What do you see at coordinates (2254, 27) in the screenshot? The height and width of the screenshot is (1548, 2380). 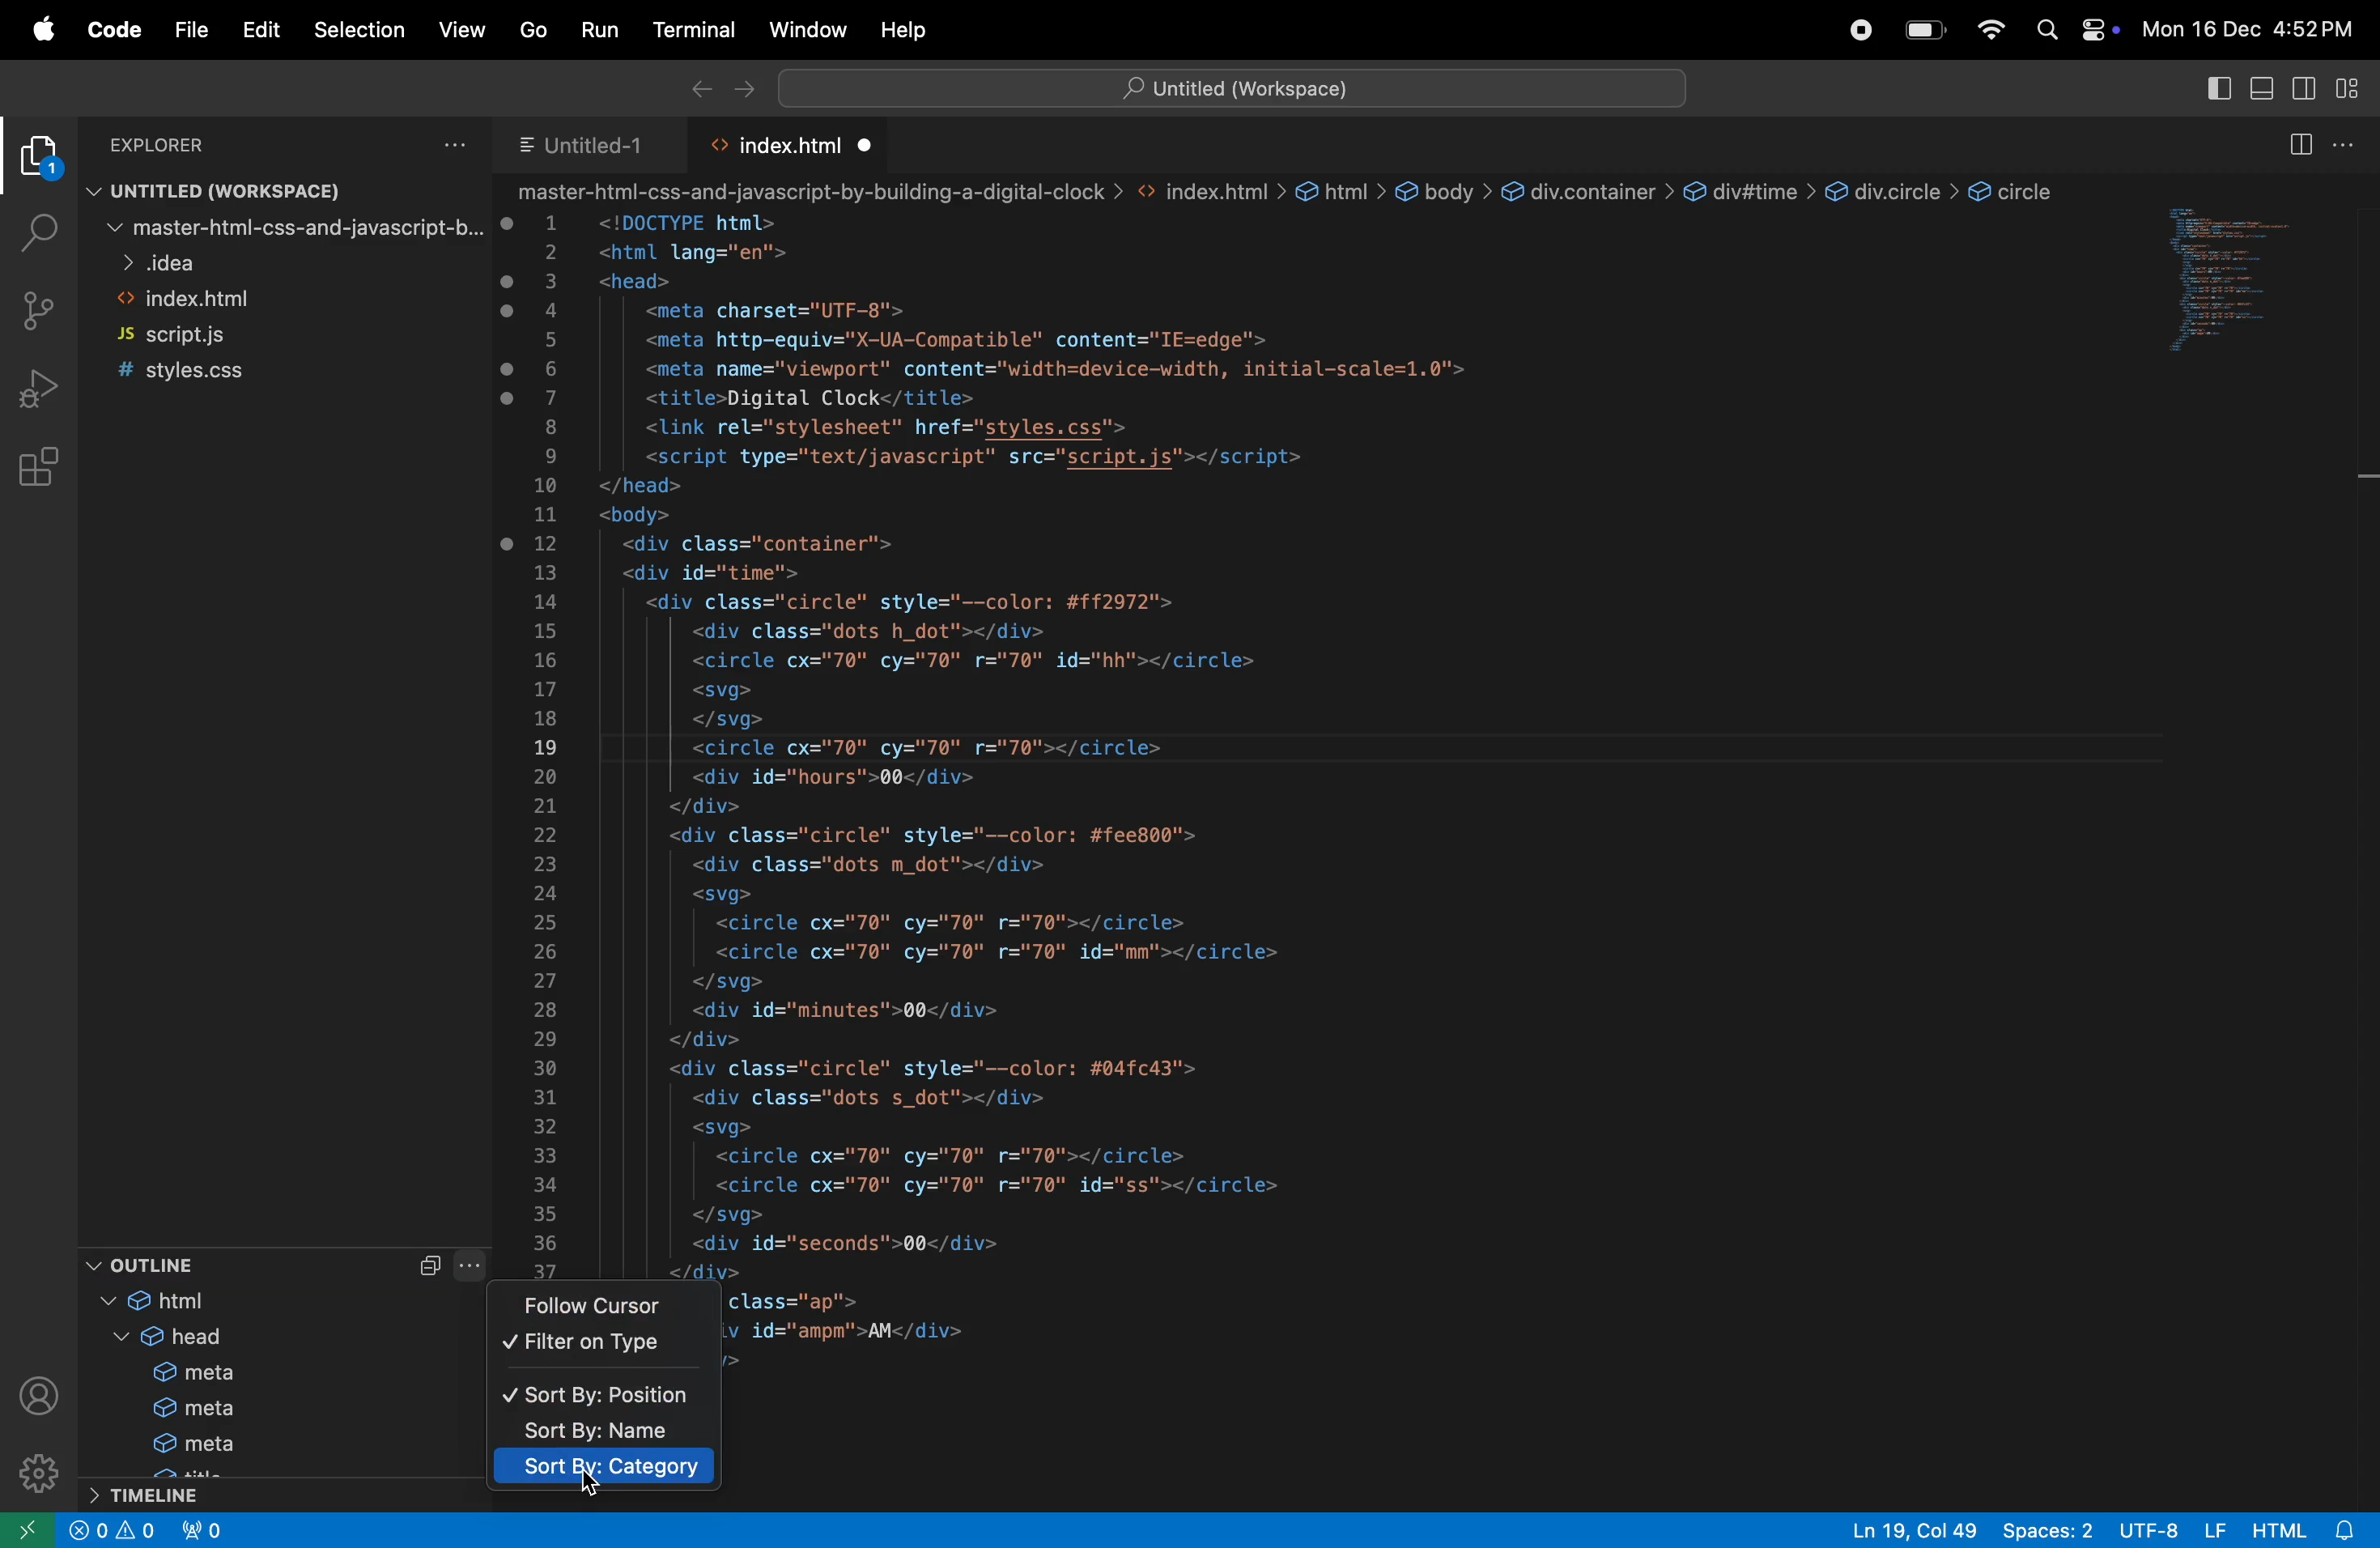 I see `date and time` at bounding box center [2254, 27].